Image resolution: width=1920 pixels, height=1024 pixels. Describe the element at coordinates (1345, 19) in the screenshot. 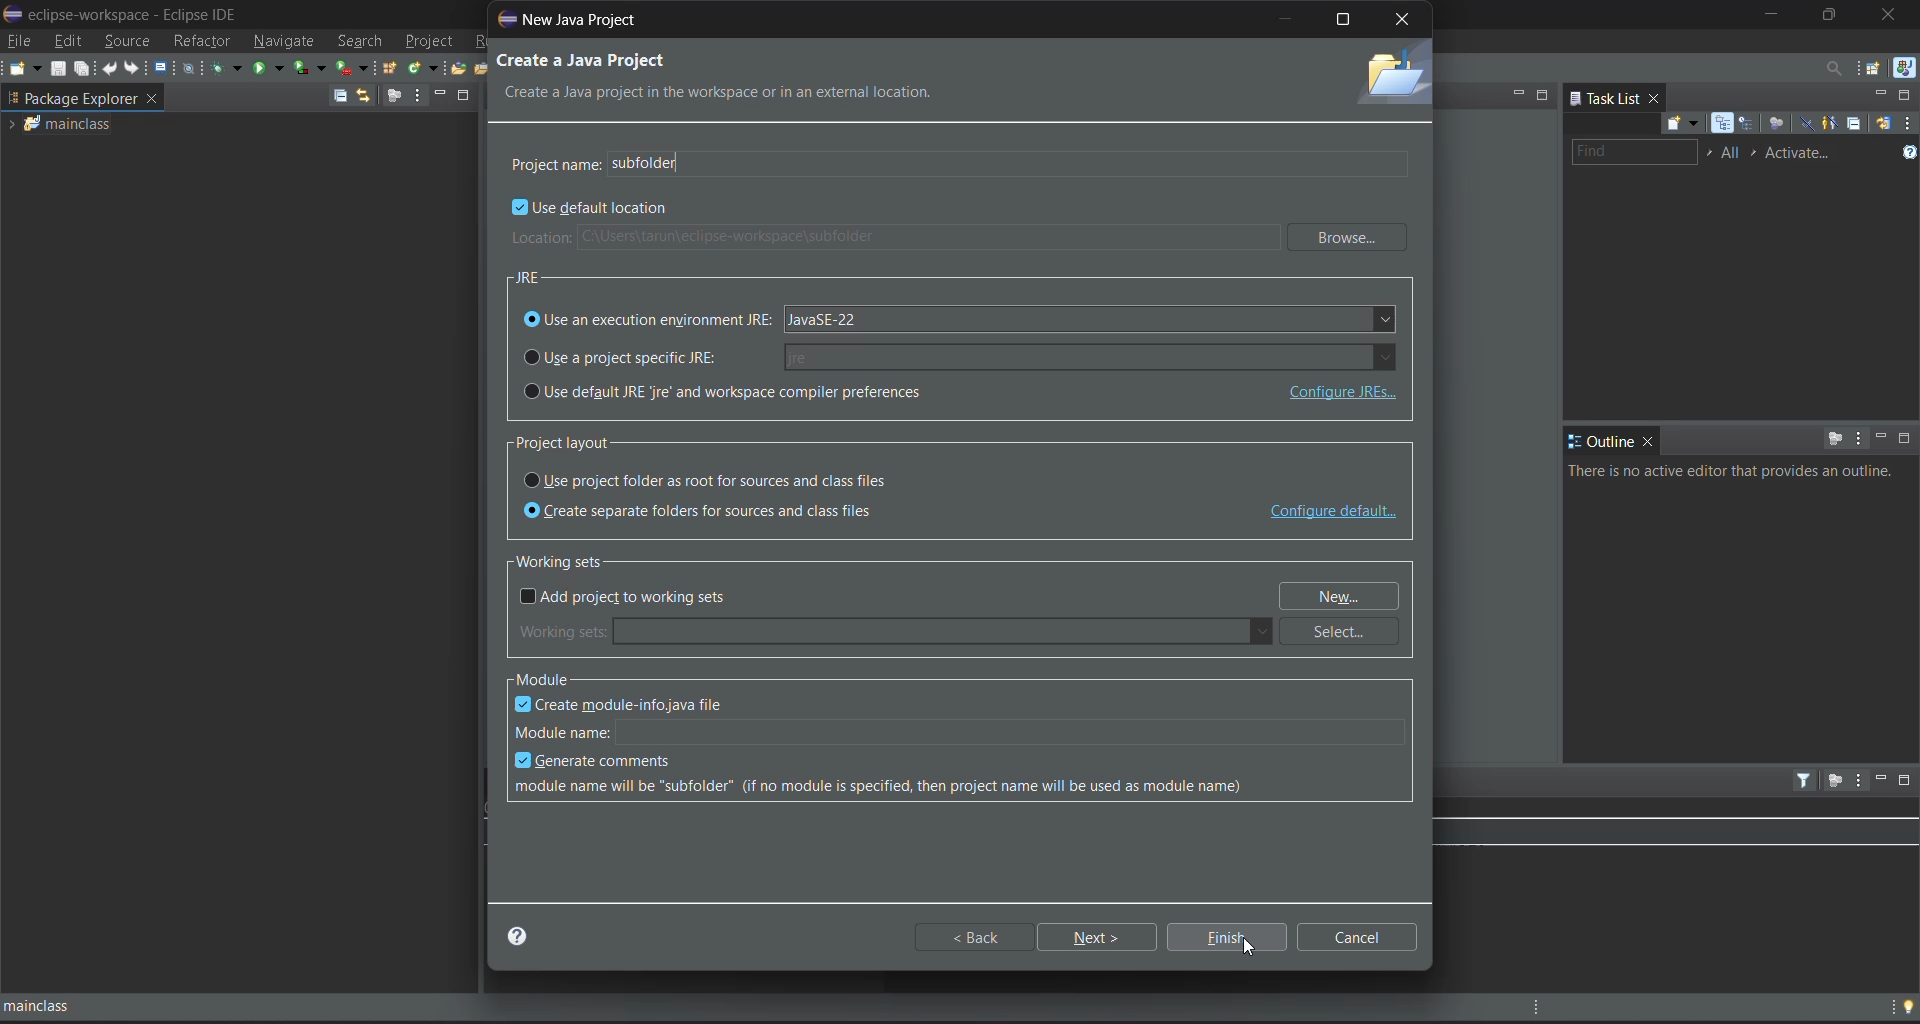

I see `maximize` at that location.